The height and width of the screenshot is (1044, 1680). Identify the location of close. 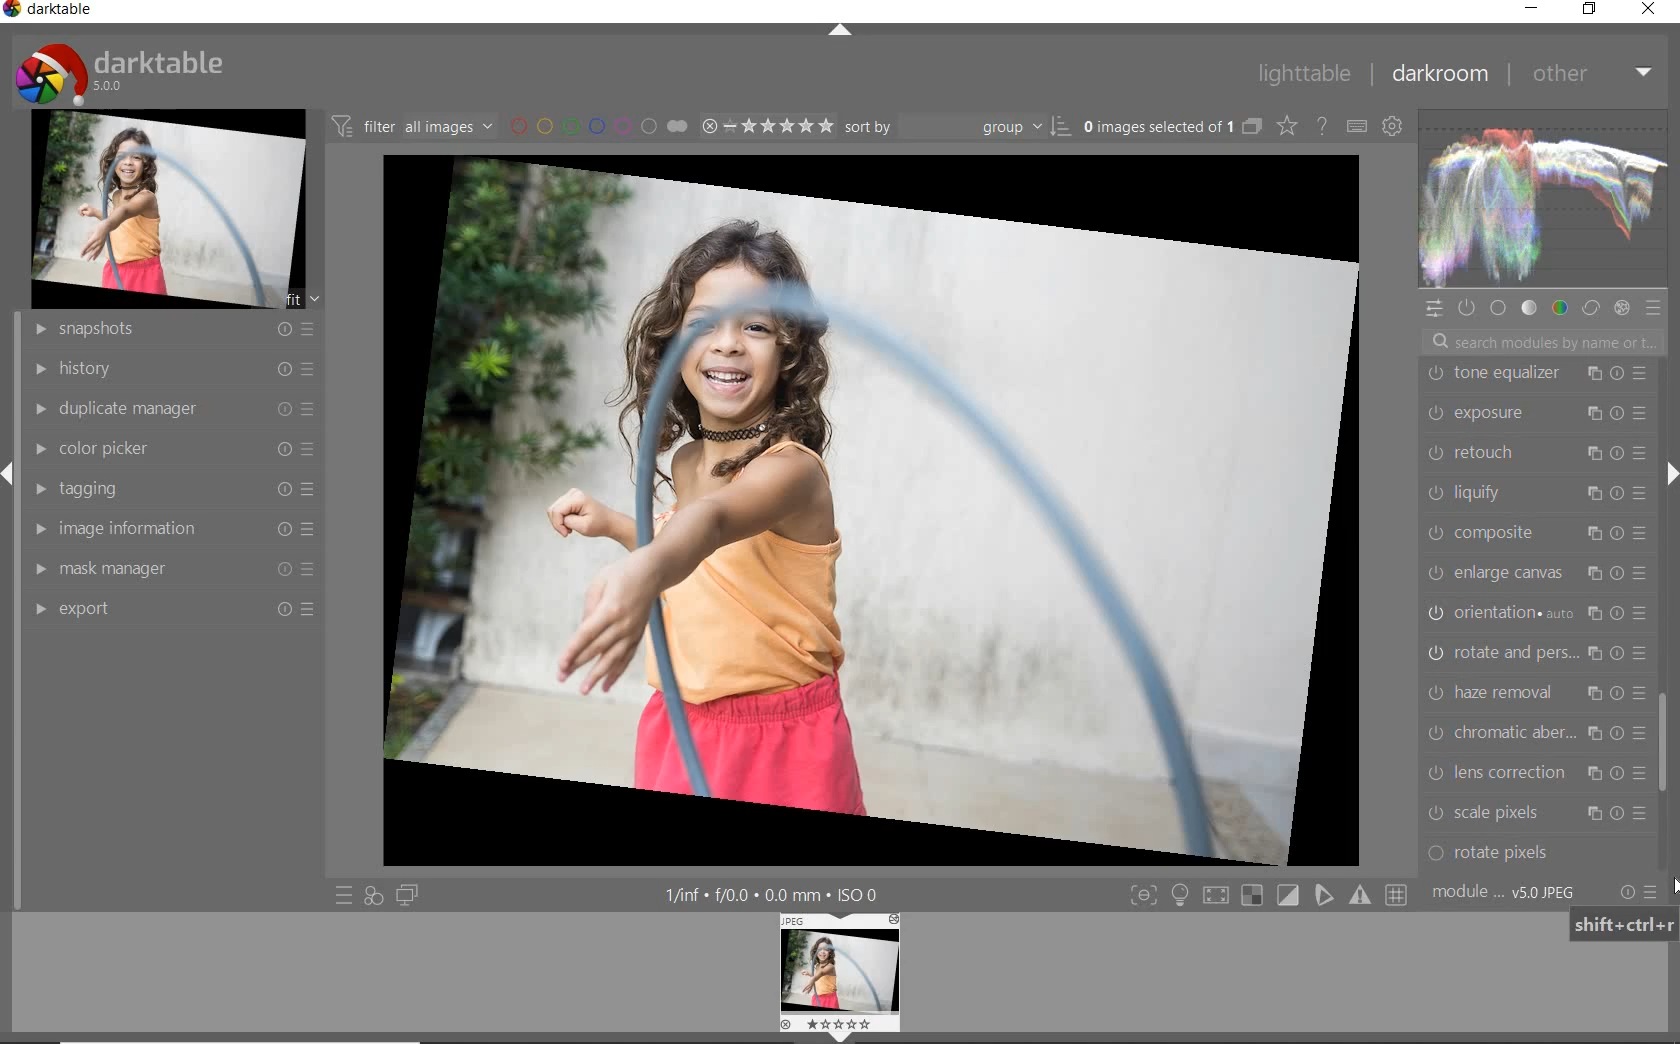
(1650, 9).